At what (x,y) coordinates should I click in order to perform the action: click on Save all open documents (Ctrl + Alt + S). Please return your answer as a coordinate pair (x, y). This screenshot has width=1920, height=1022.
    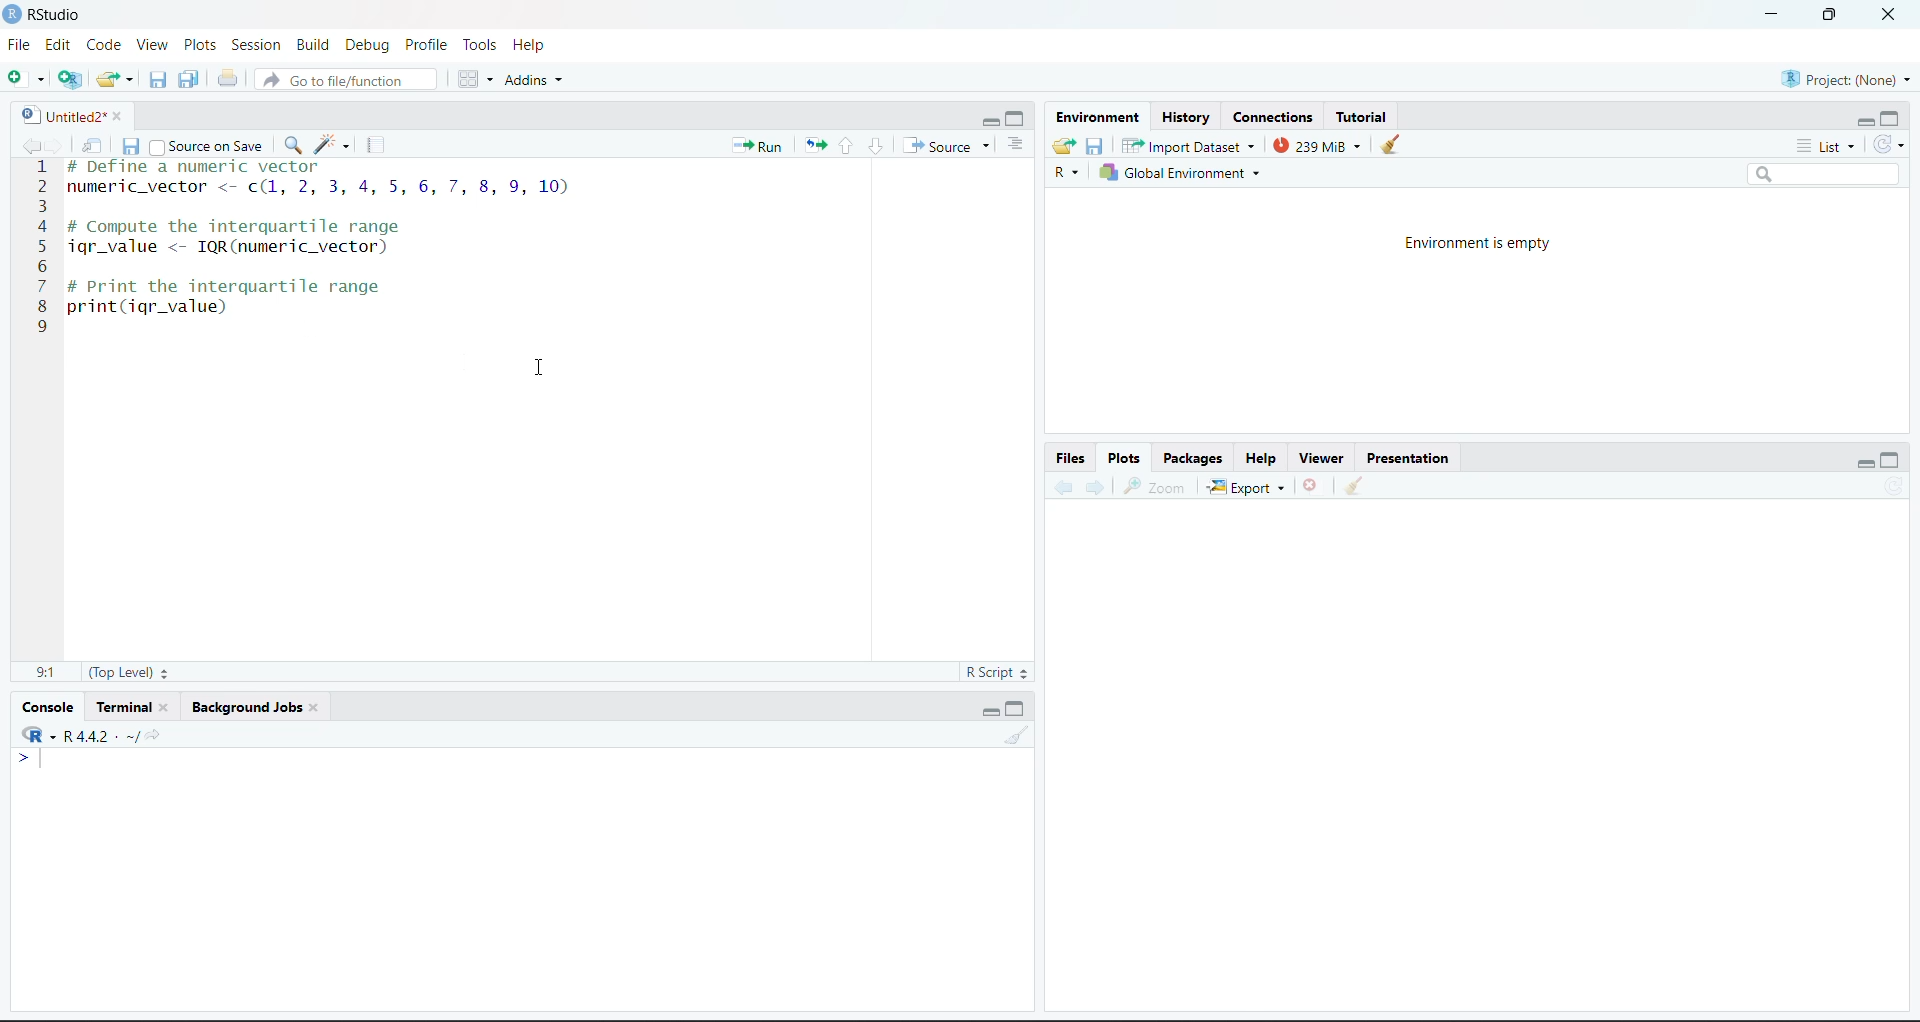
    Looking at the image, I should click on (189, 79).